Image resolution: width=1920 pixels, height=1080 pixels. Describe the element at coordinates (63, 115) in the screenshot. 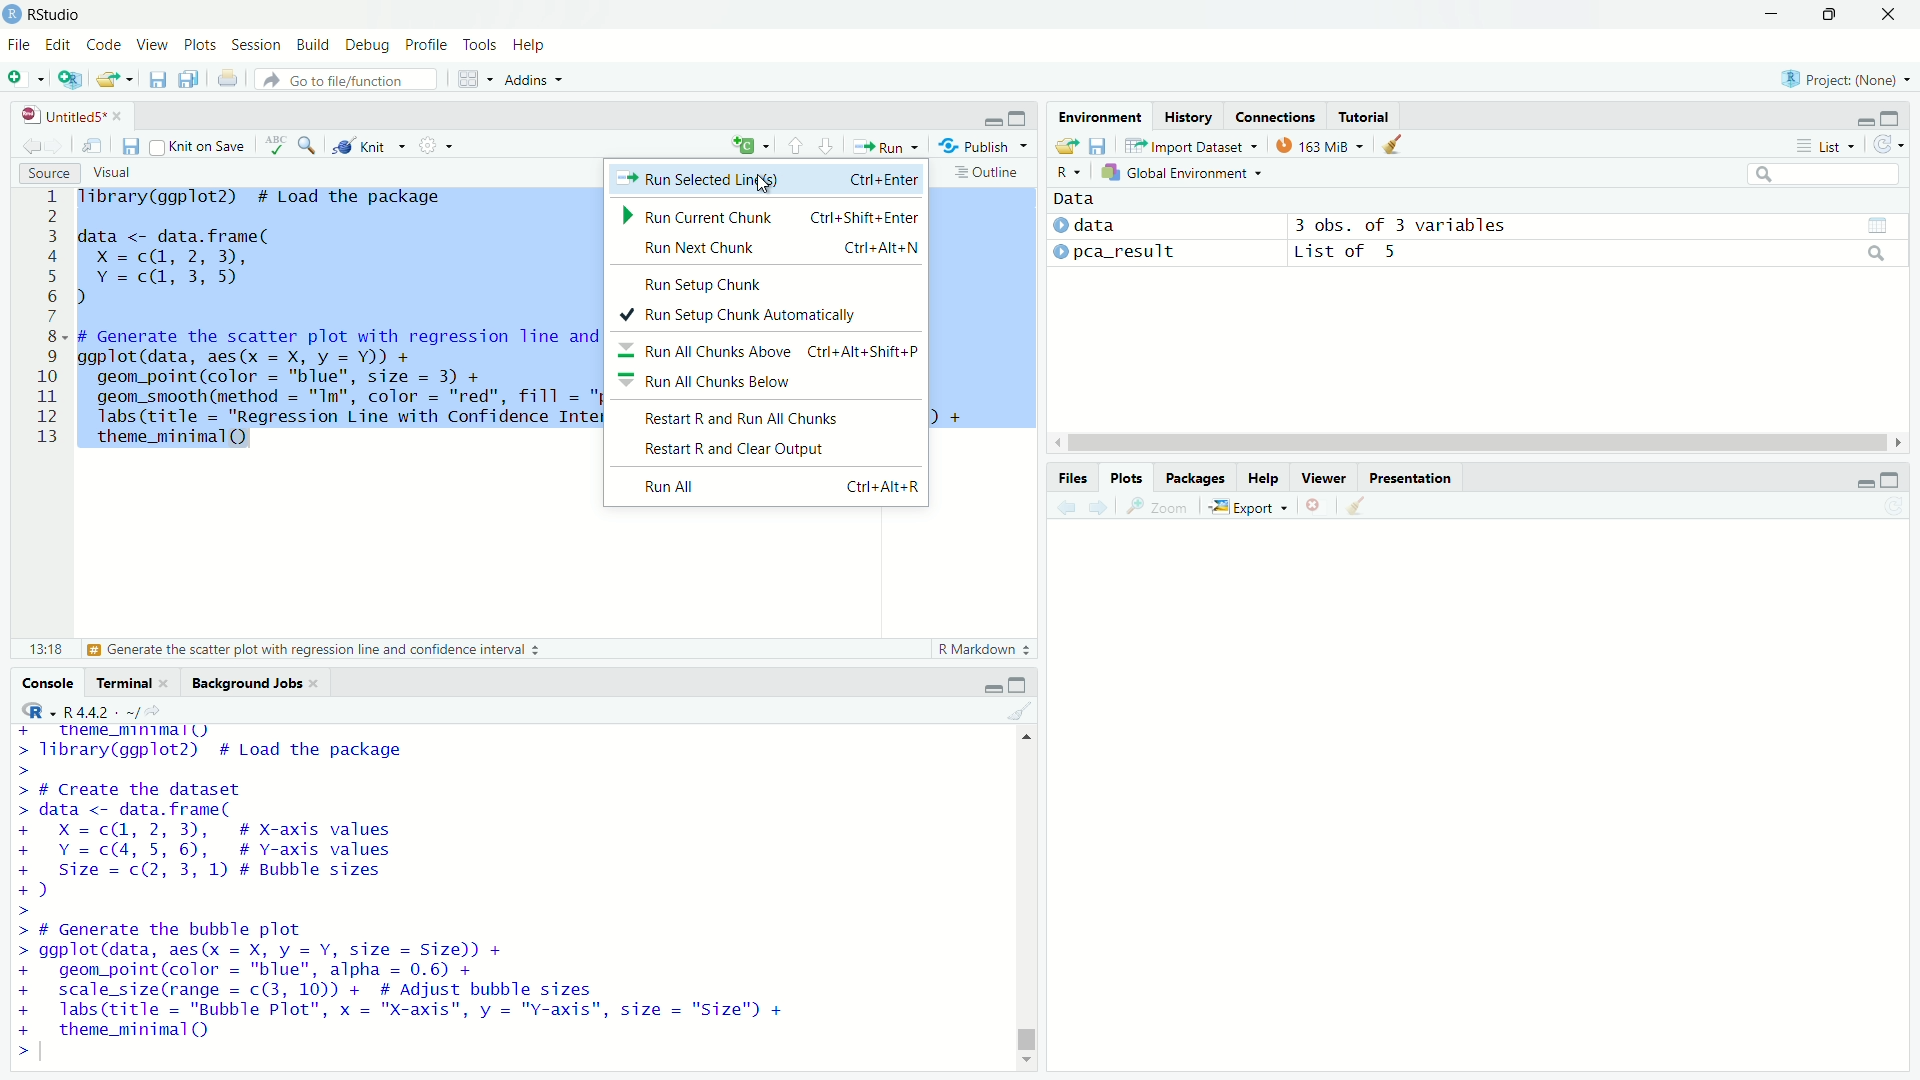

I see `Untitled5*` at that location.